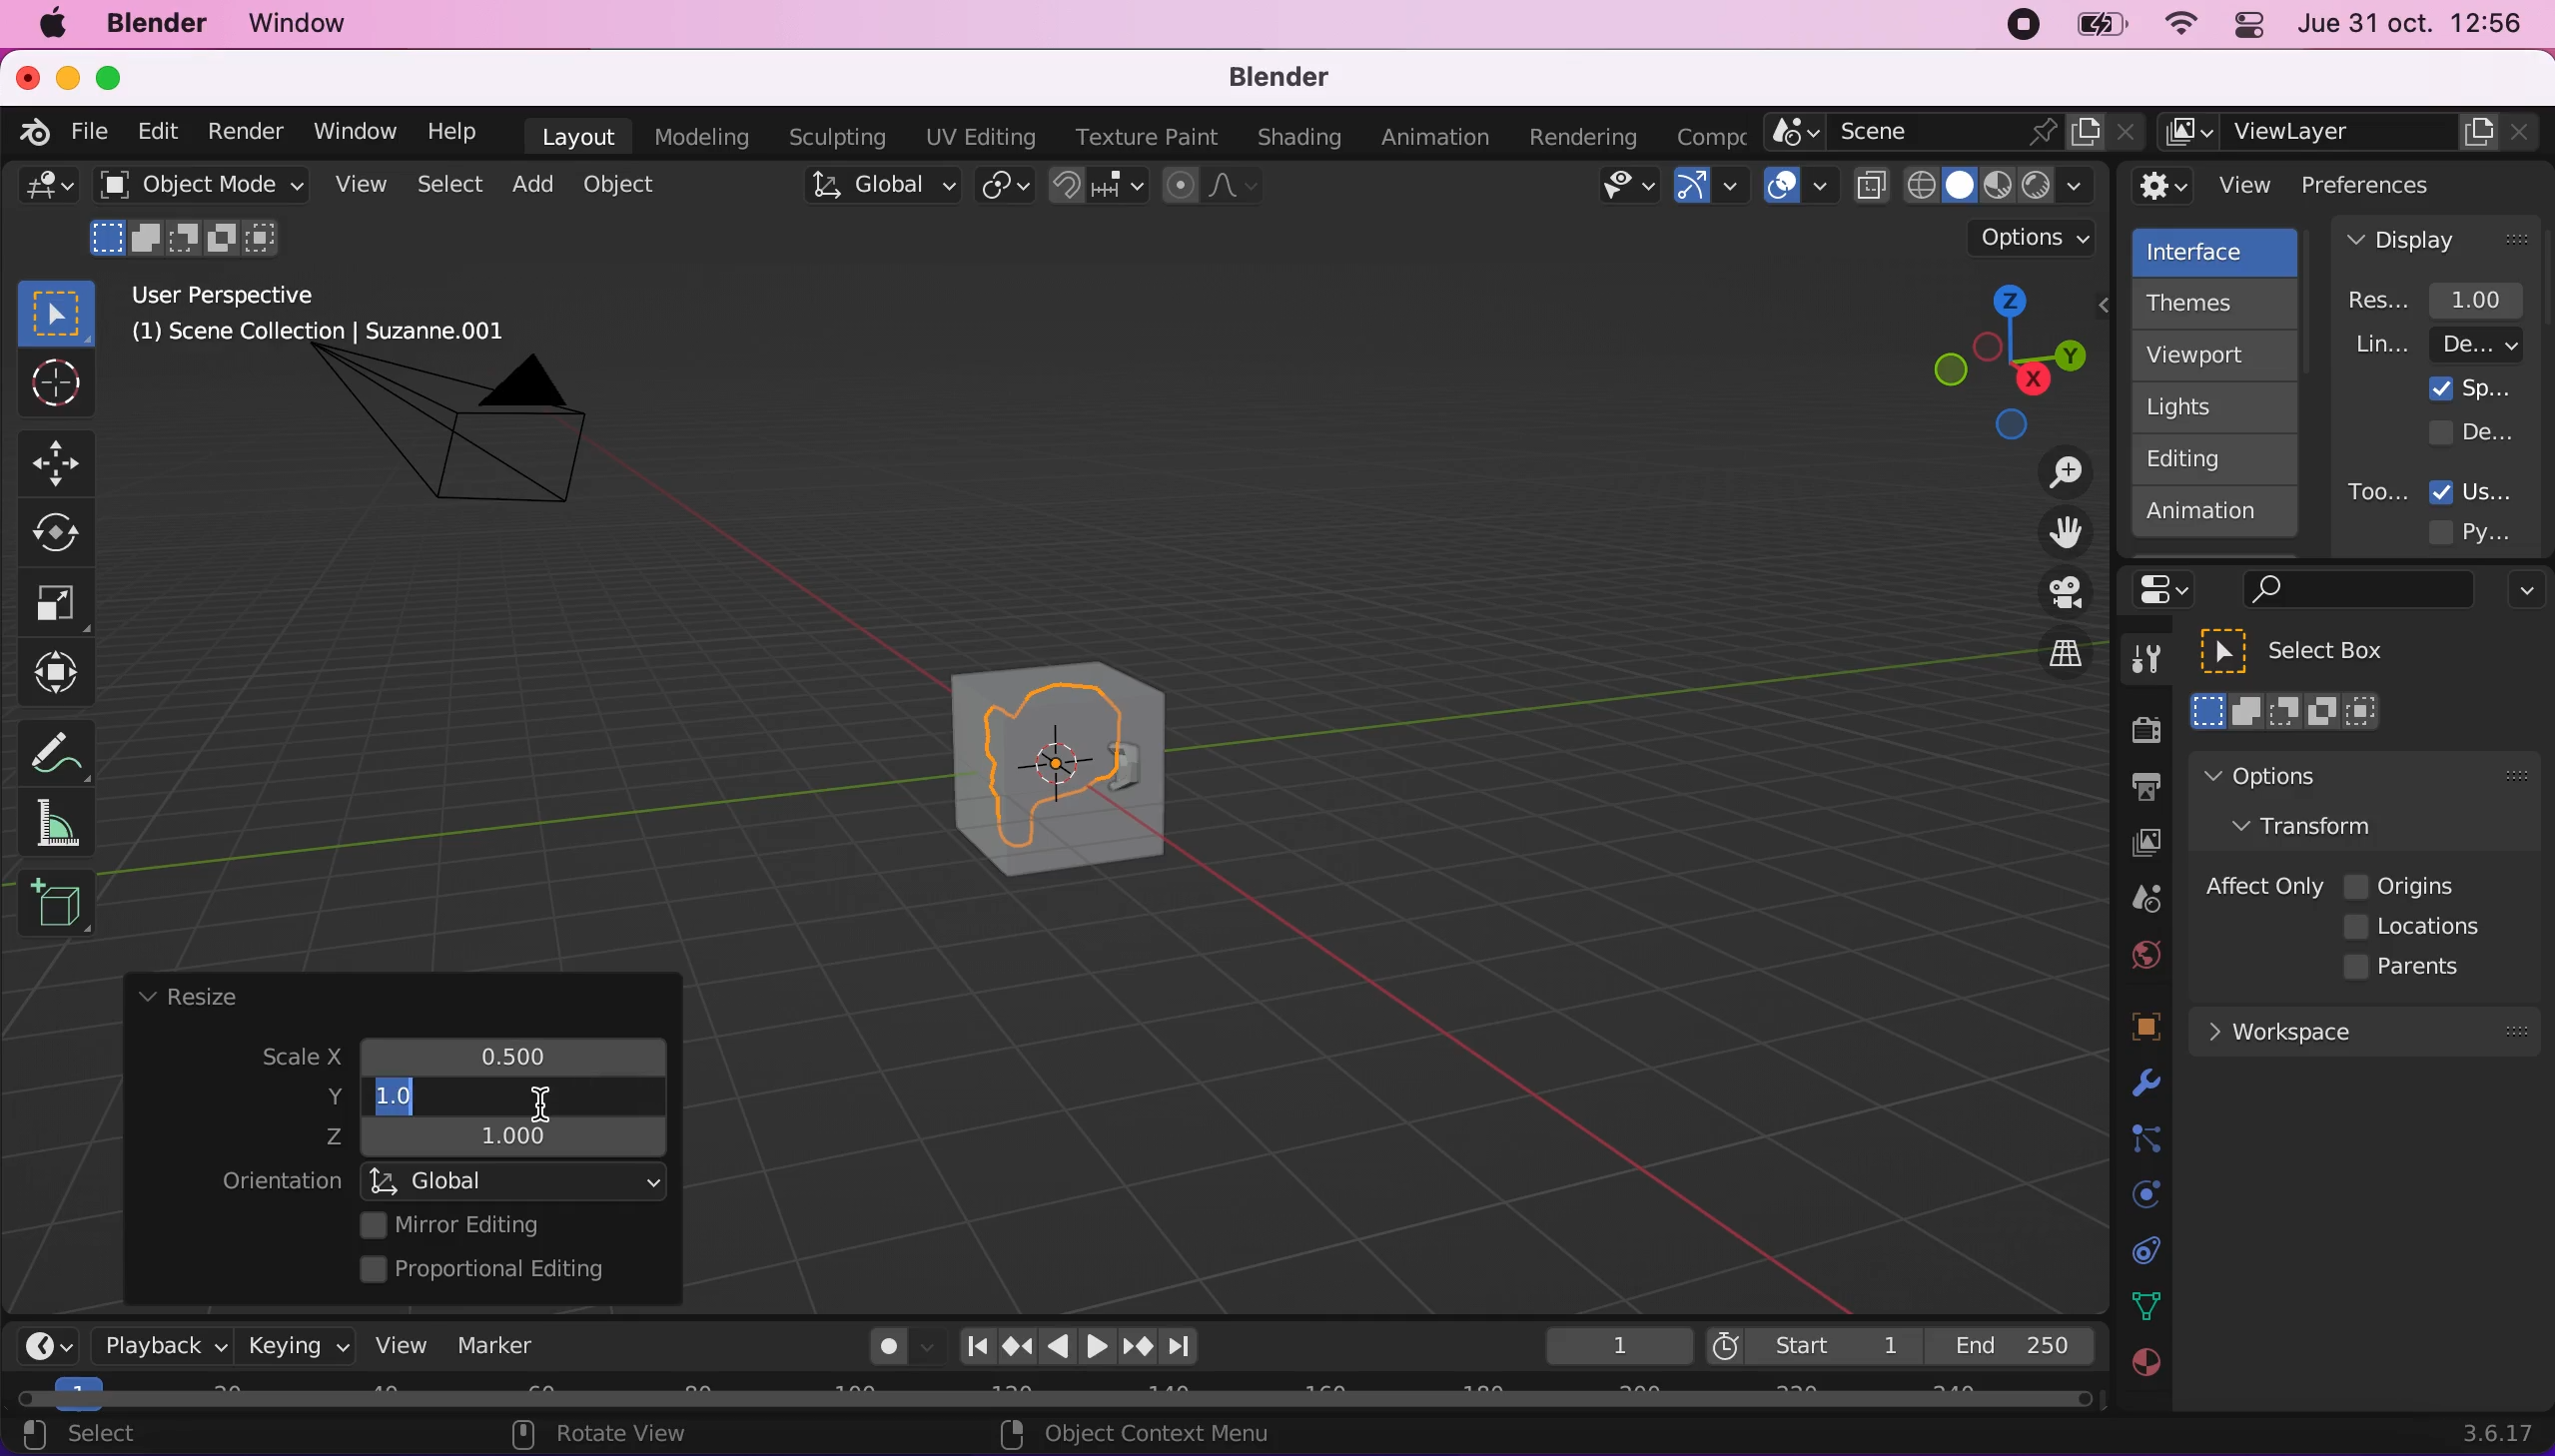 The image size is (2555, 1456). Describe the element at coordinates (2175, 29) in the screenshot. I see `wifi` at that location.